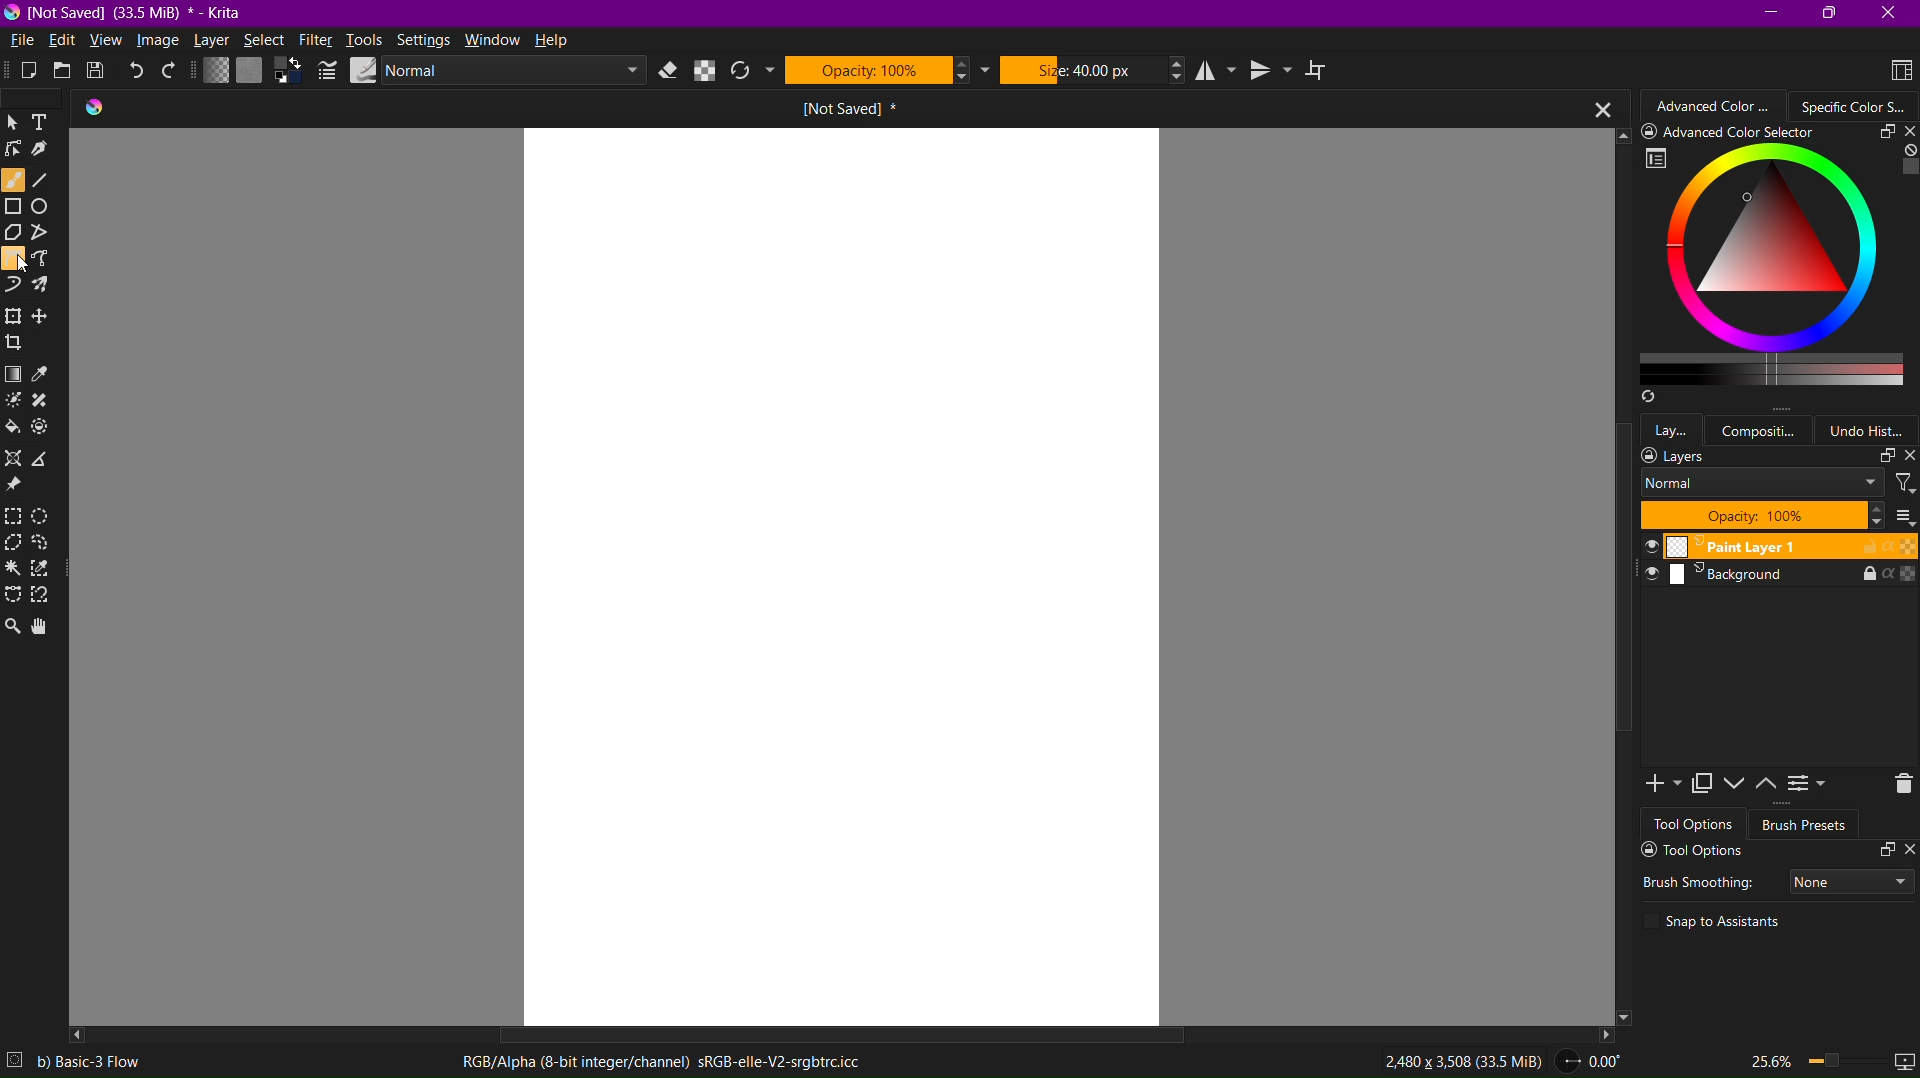 Image resolution: width=1920 pixels, height=1078 pixels. Describe the element at coordinates (14, 374) in the screenshot. I see `Gradient` at that location.